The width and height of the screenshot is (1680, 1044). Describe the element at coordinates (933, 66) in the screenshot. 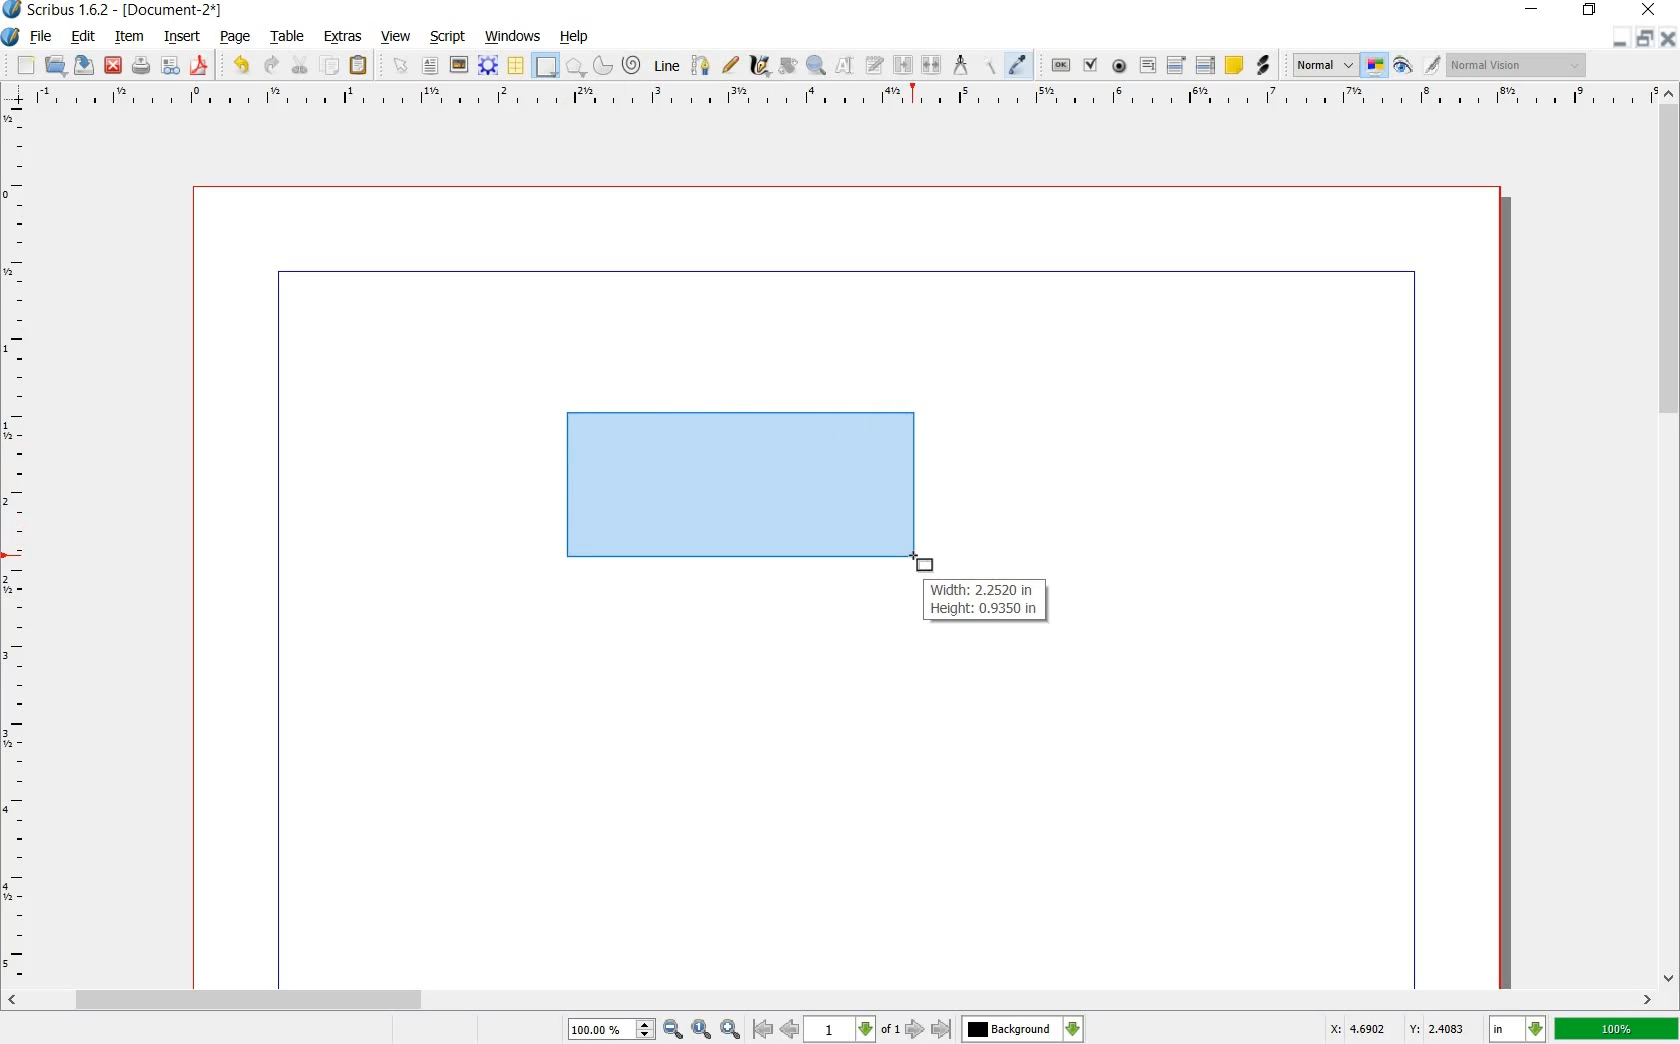

I see `UNLINK TEXT FRAME` at that location.